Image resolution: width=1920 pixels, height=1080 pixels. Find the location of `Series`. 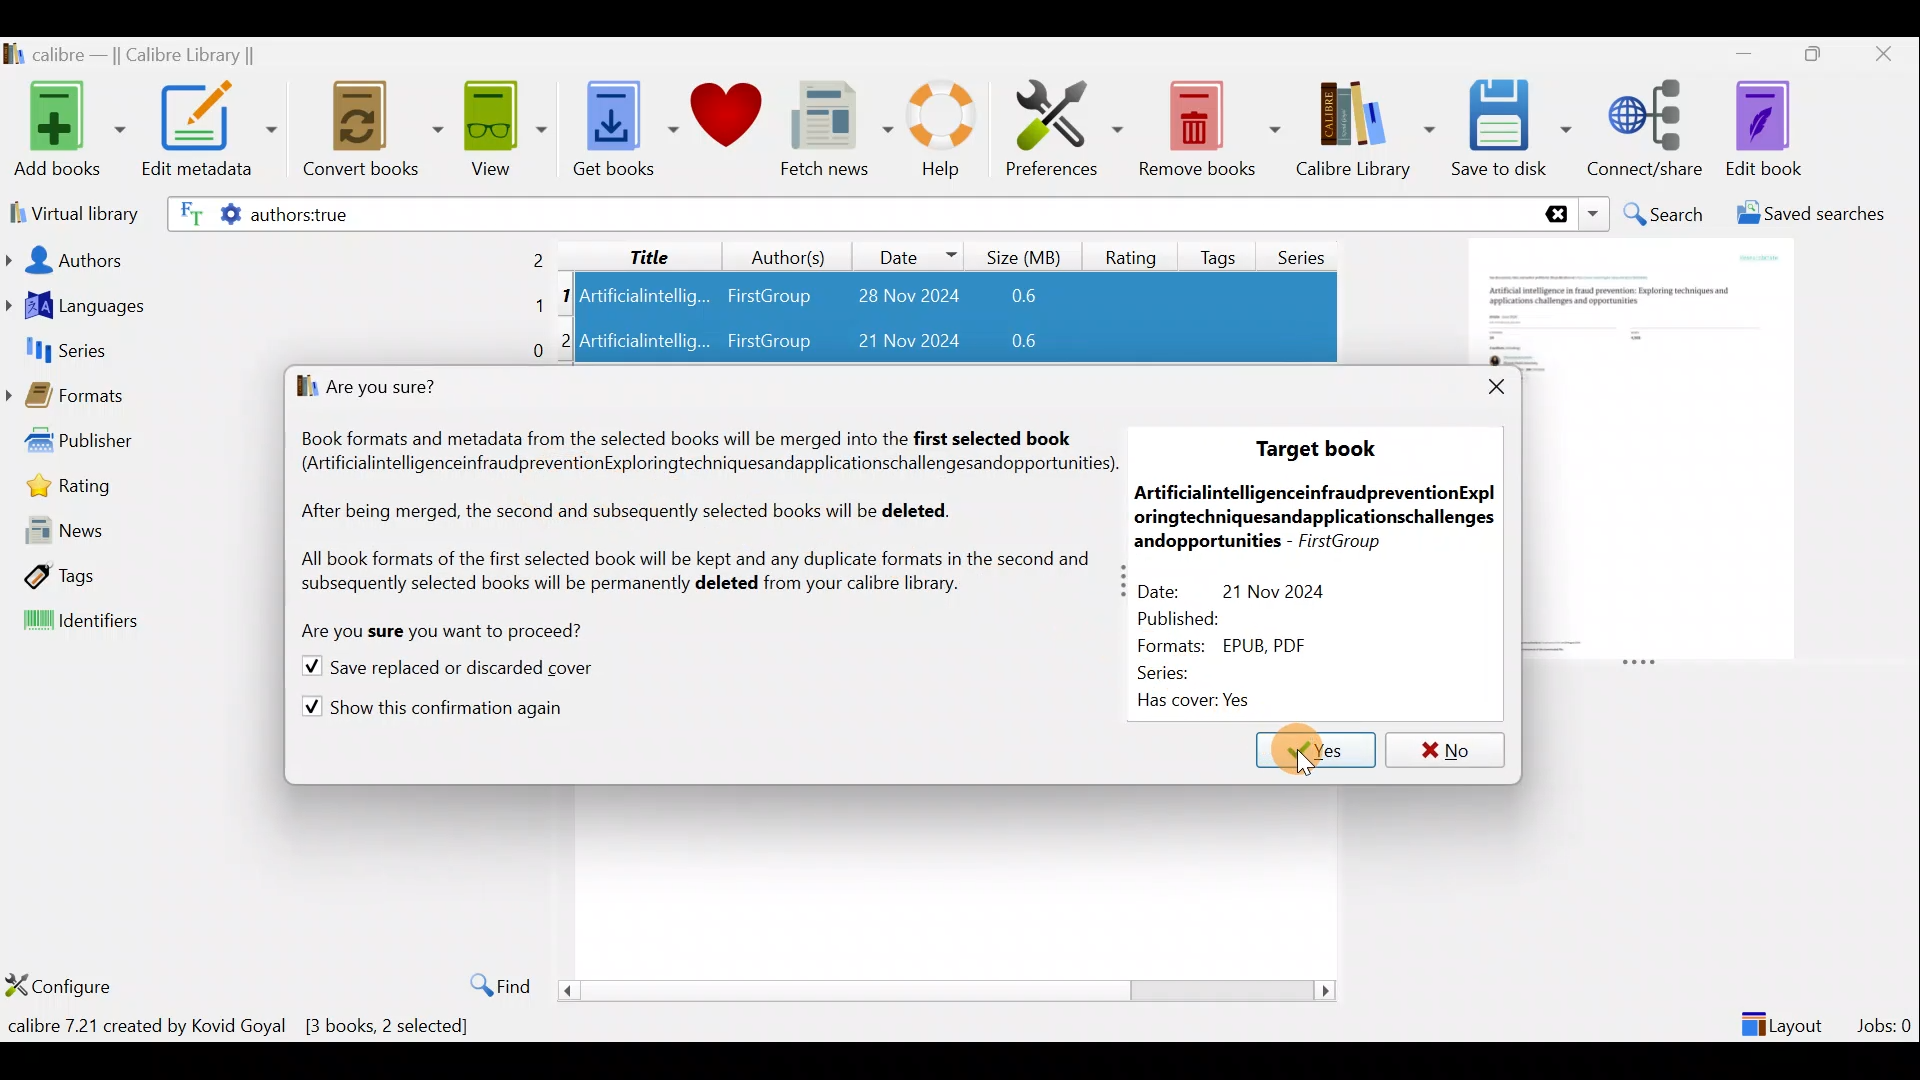

Series is located at coordinates (1308, 250).